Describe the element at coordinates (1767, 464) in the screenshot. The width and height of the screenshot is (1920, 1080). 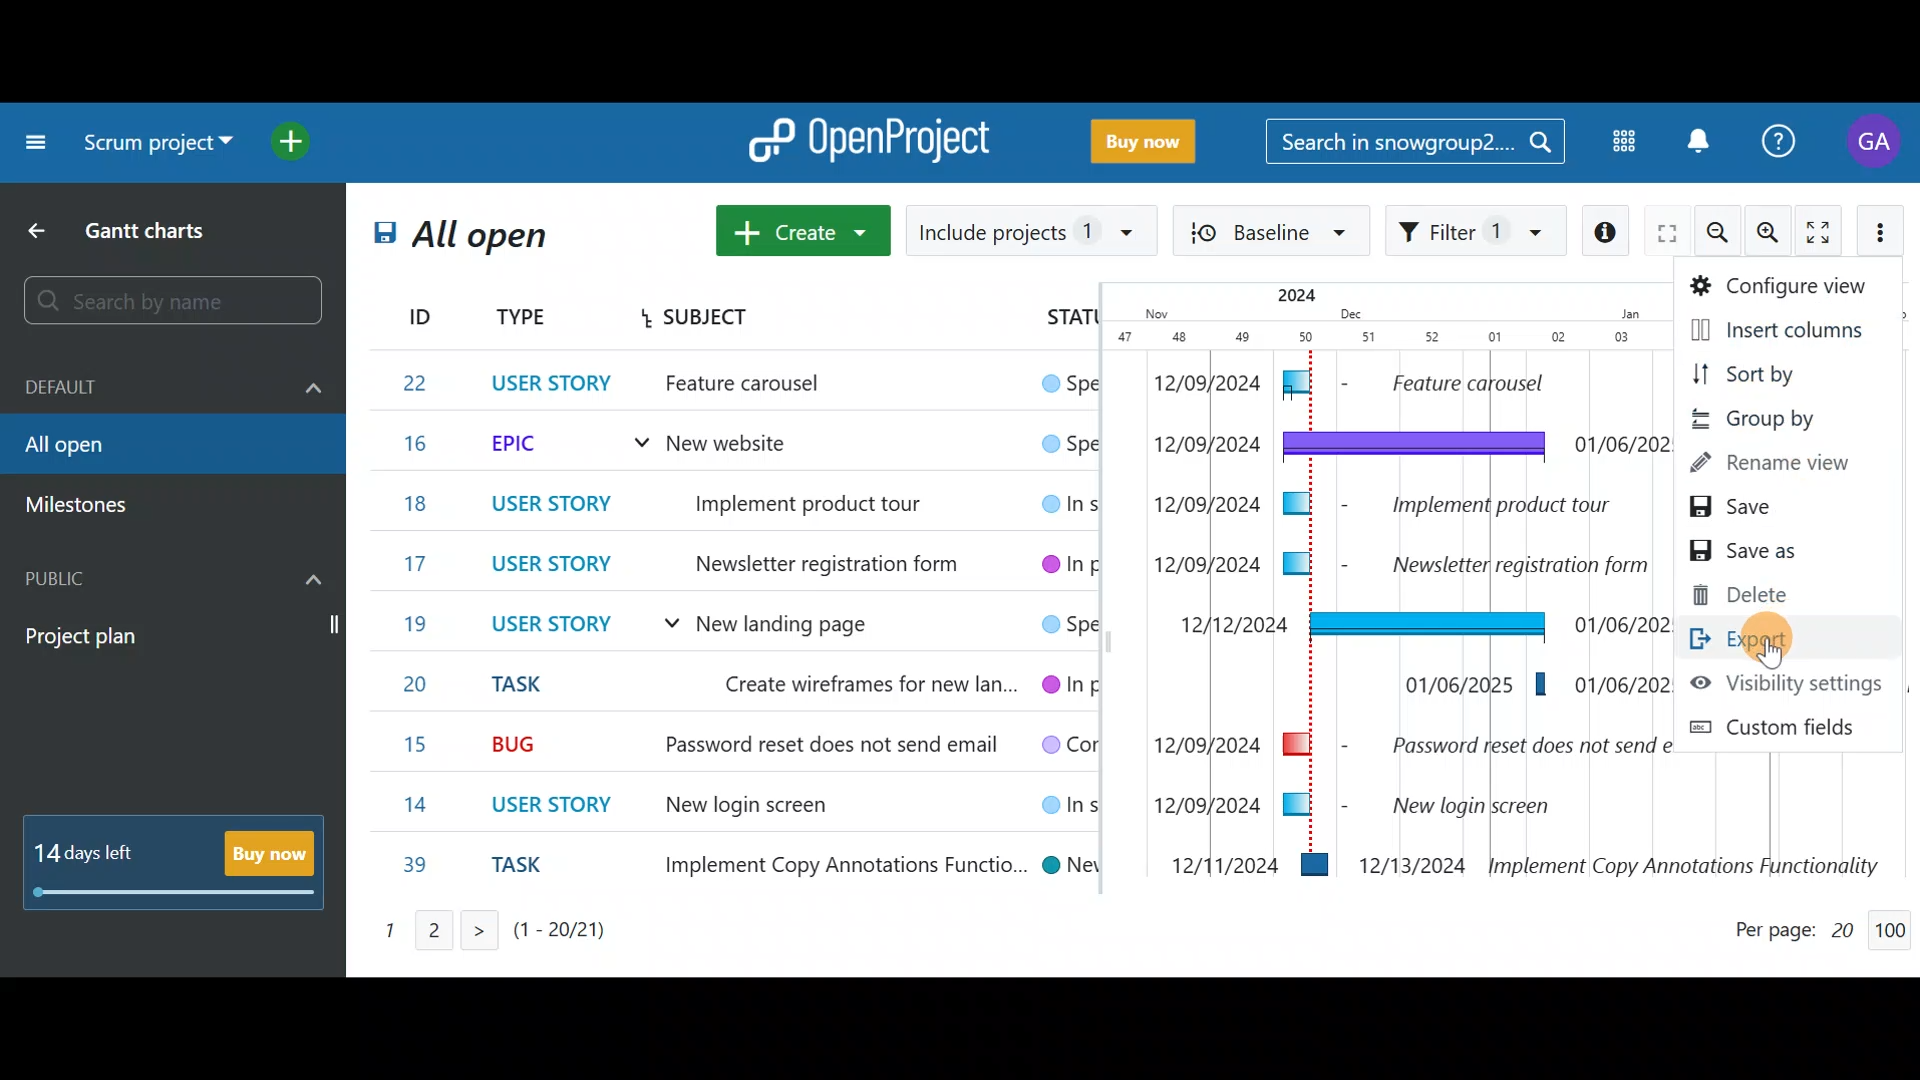
I see `Rename view` at that location.